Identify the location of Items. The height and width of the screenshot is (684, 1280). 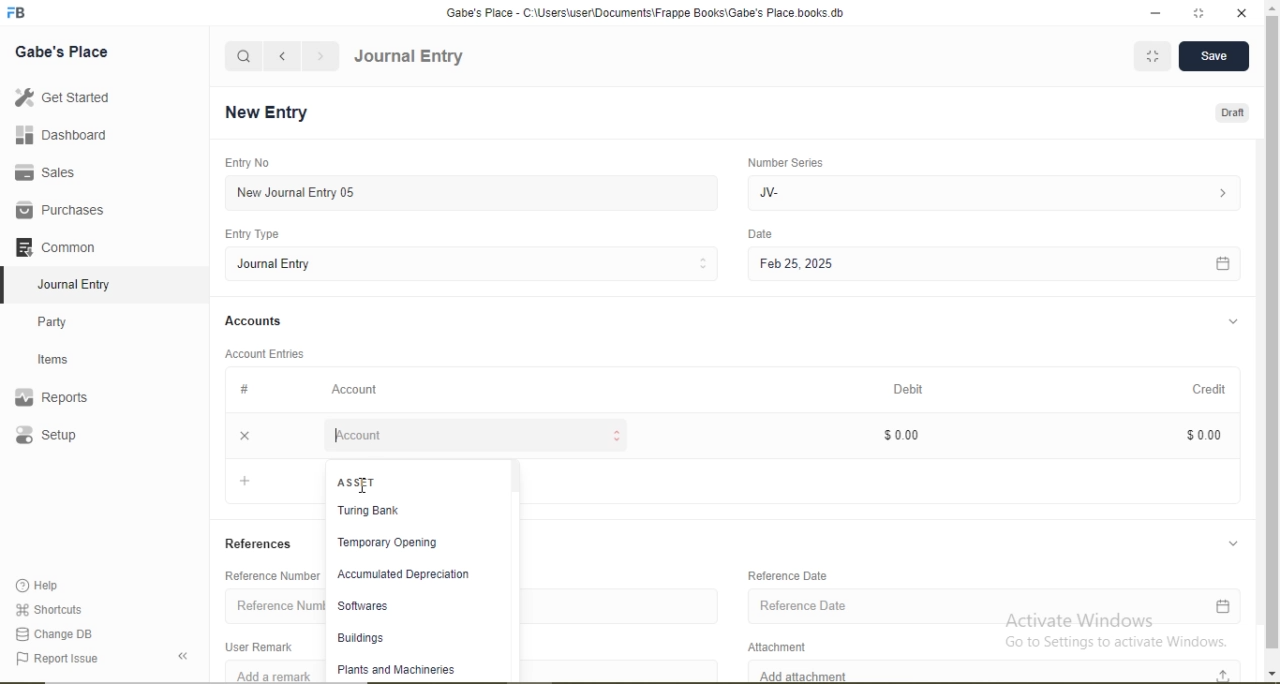
(65, 359).